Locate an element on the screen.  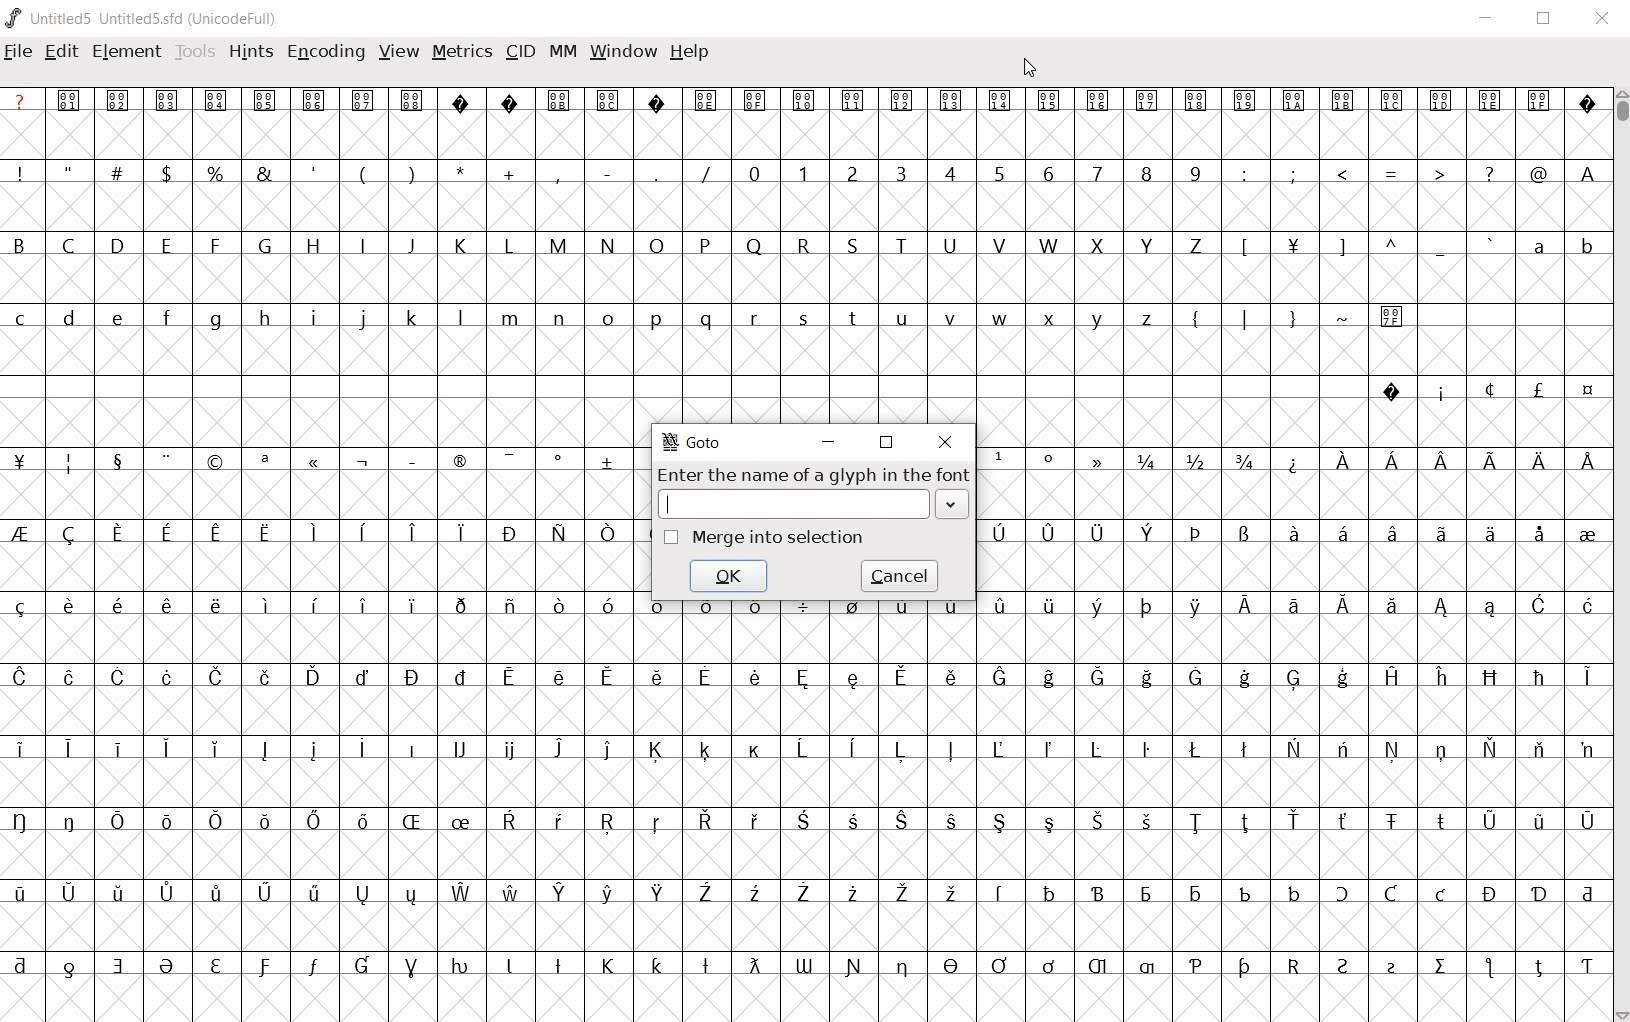
Symbol is located at coordinates (655, 750).